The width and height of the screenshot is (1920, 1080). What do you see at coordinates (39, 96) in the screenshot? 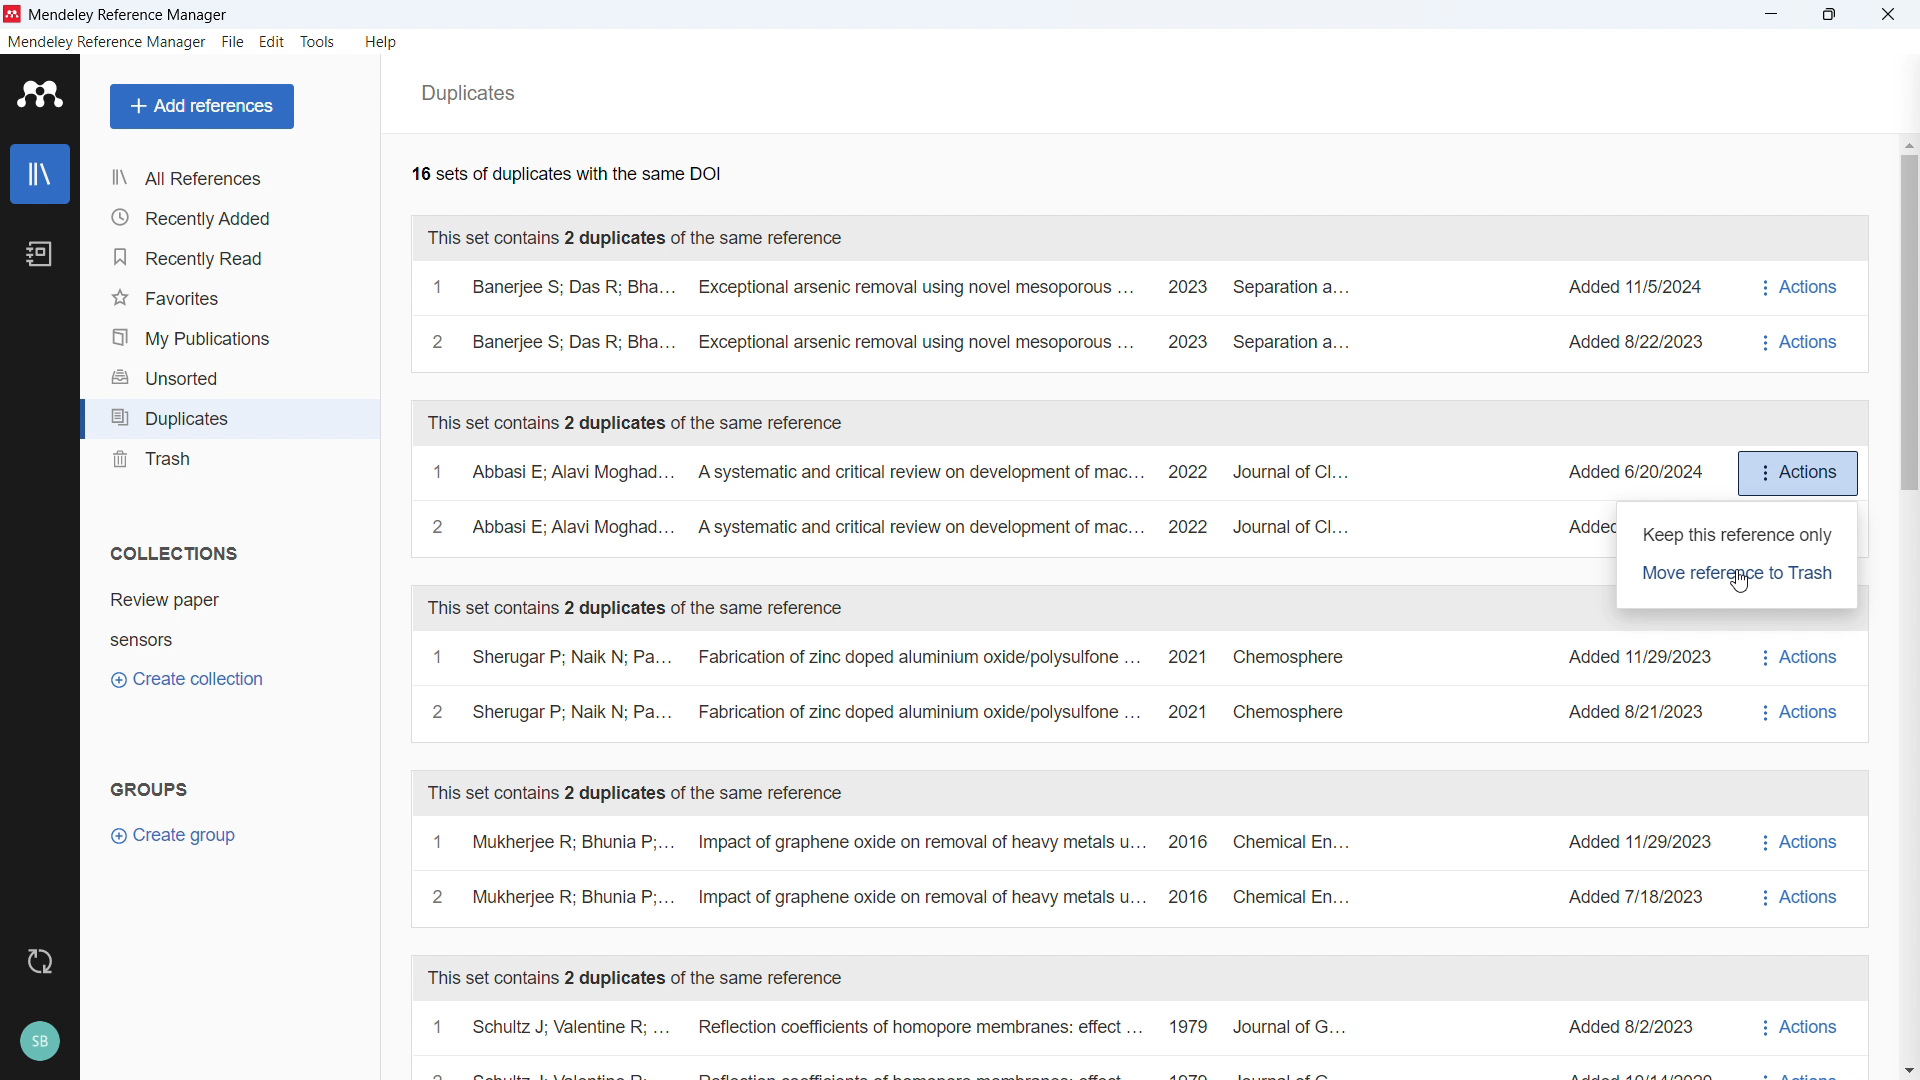
I see `logo` at bounding box center [39, 96].